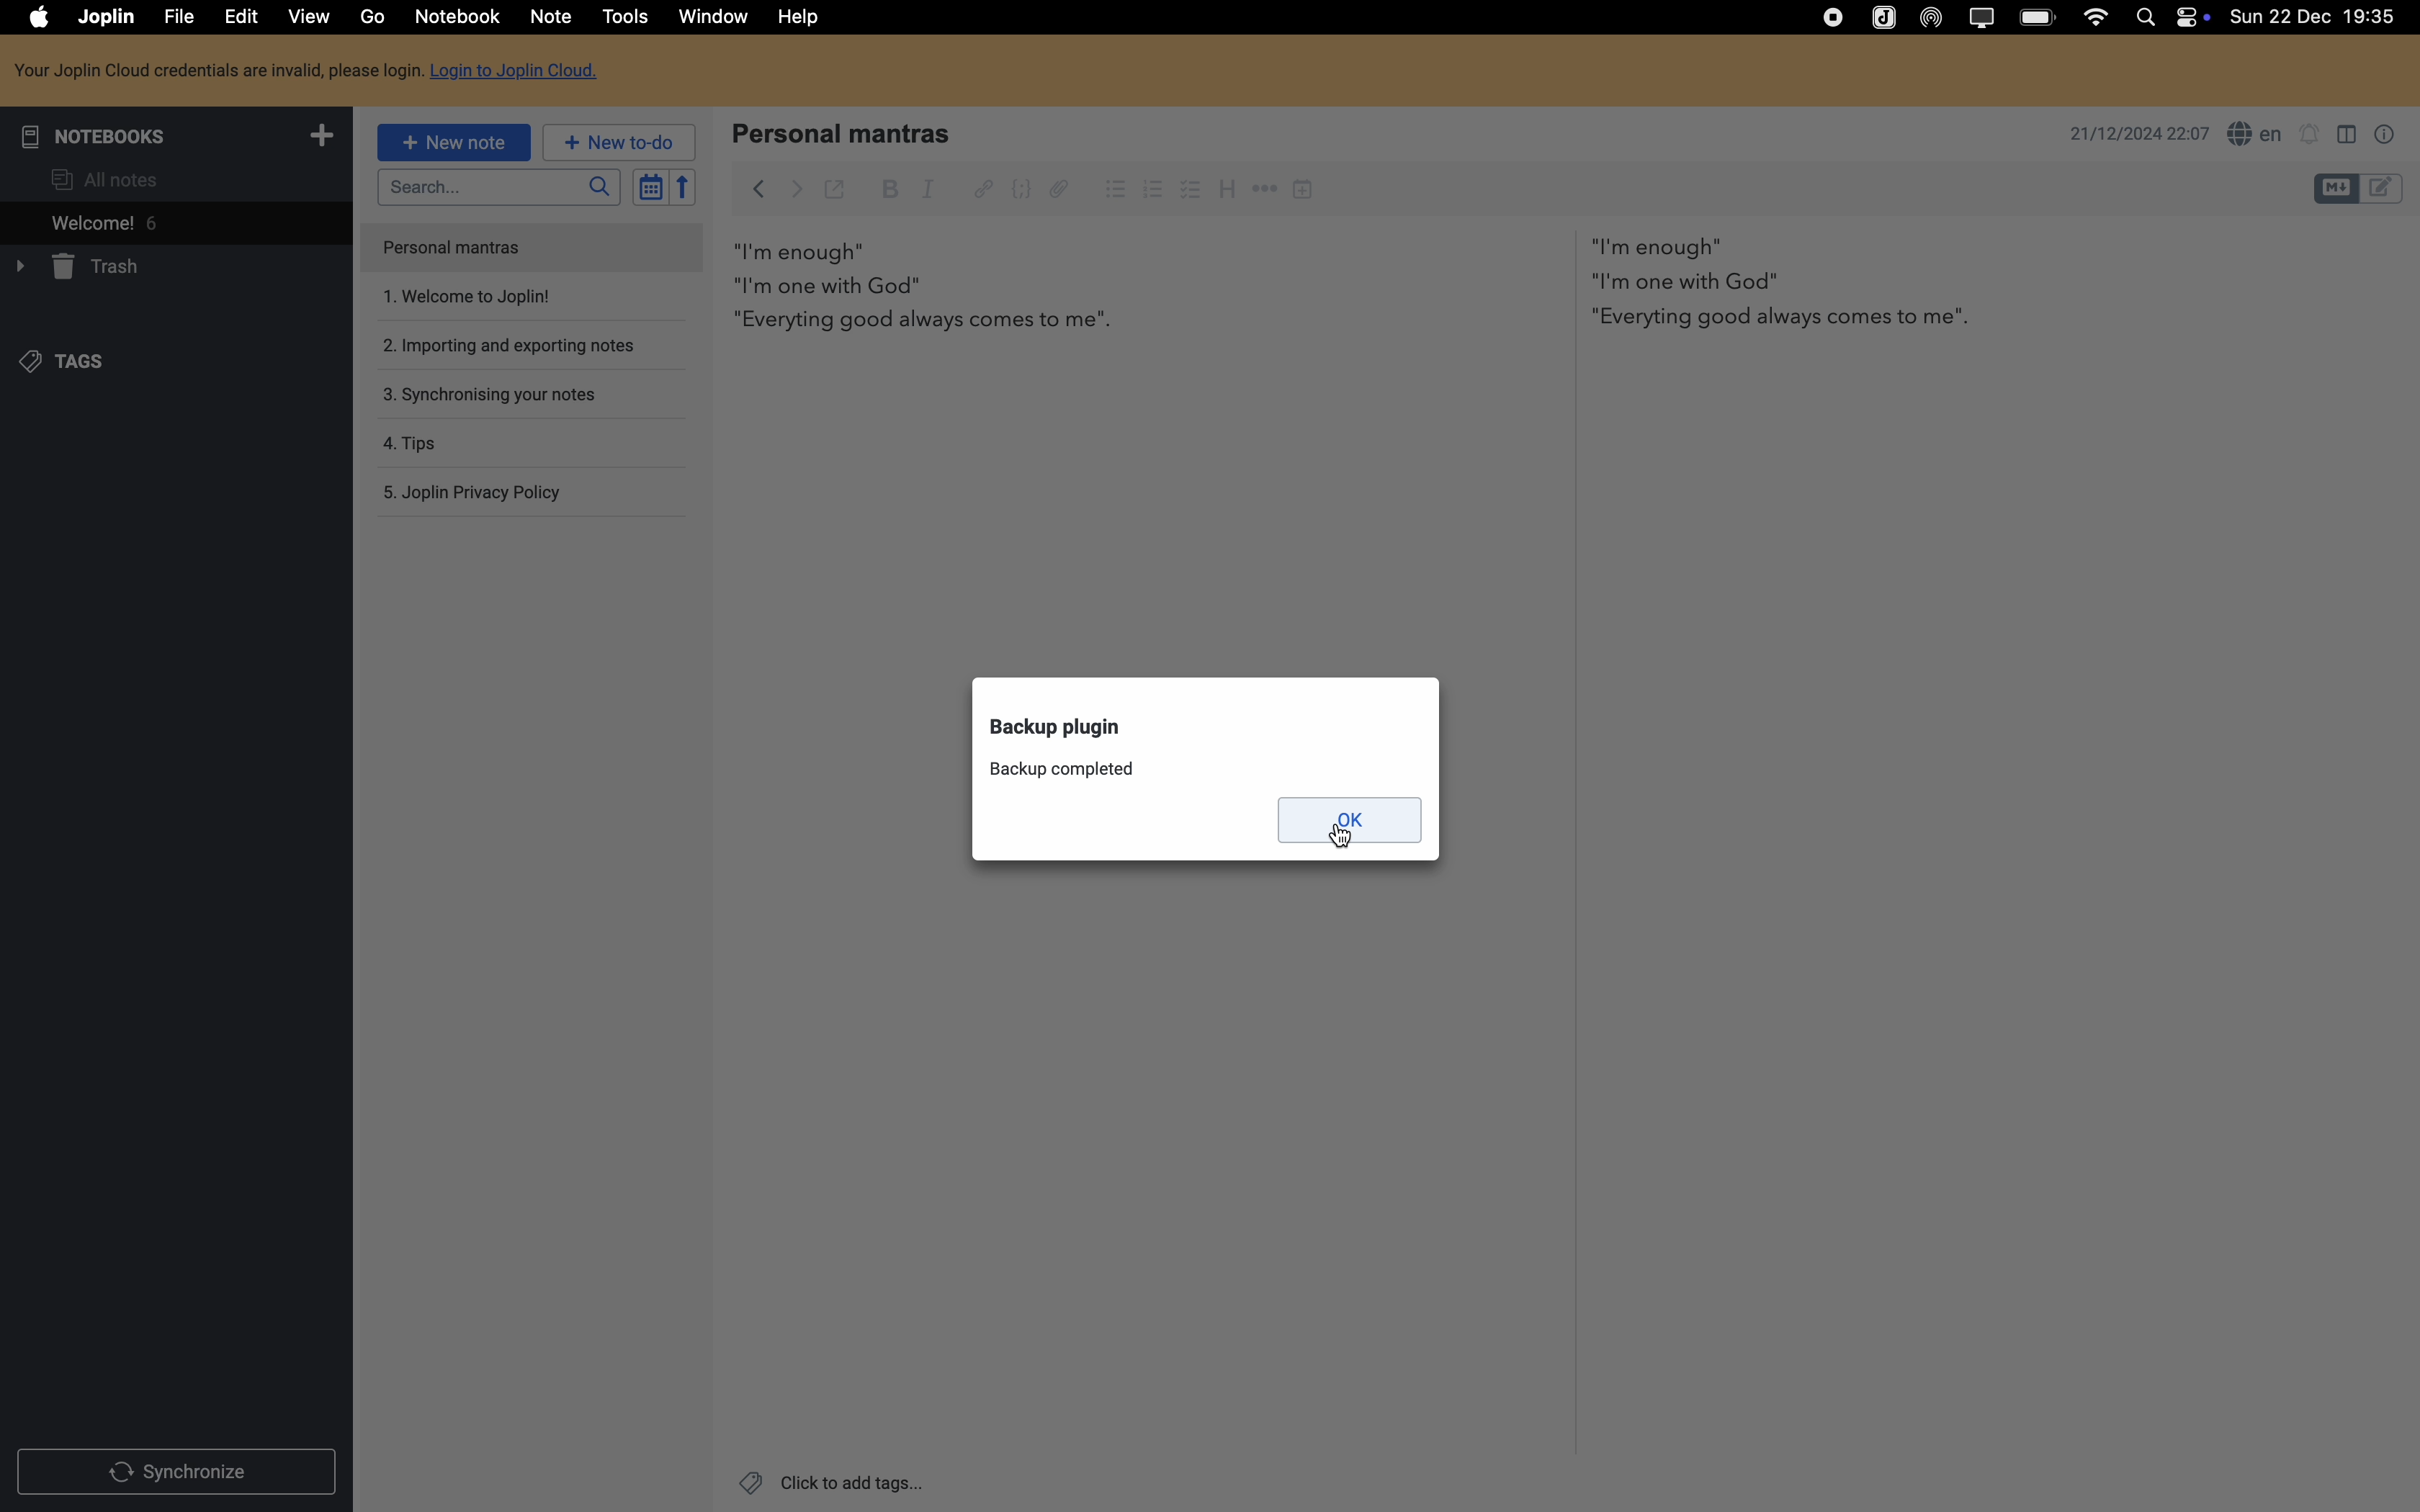 Image resolution: width=2420 pixels, height=1512 pixels. I want to click on New to-do, so click(646, 139).